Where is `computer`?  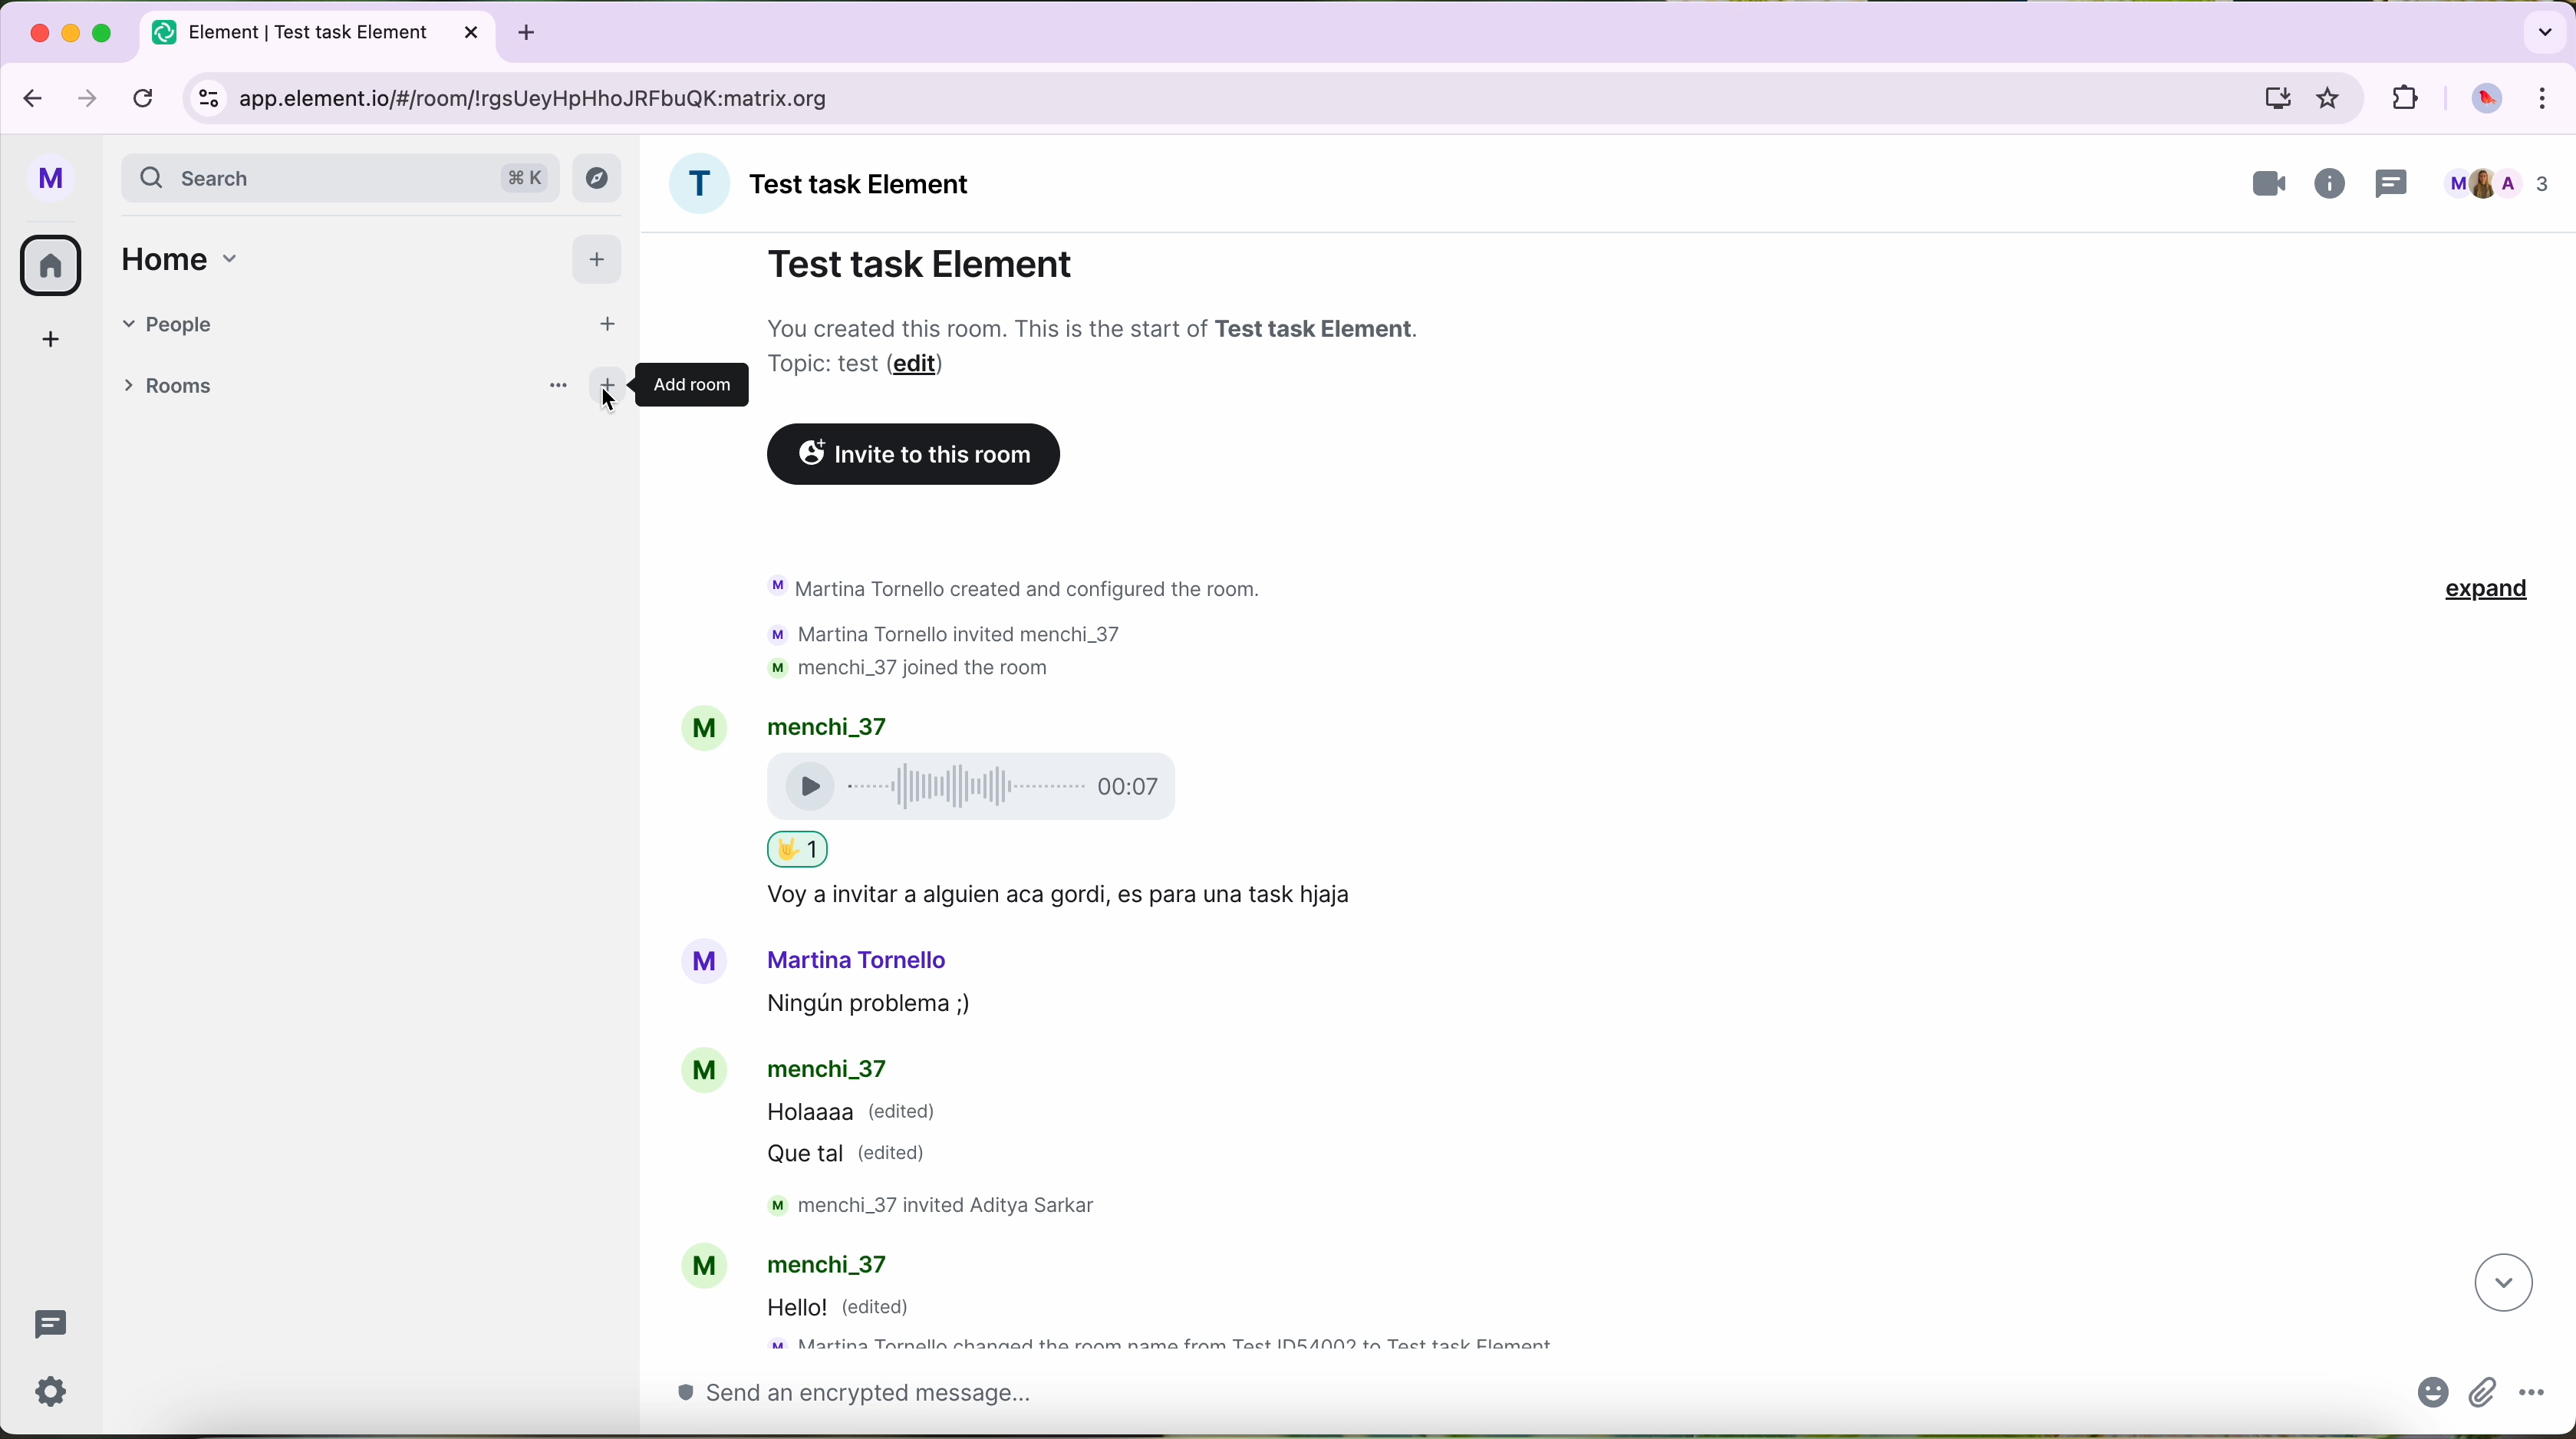 computer is located at coordinates (2276, 97).